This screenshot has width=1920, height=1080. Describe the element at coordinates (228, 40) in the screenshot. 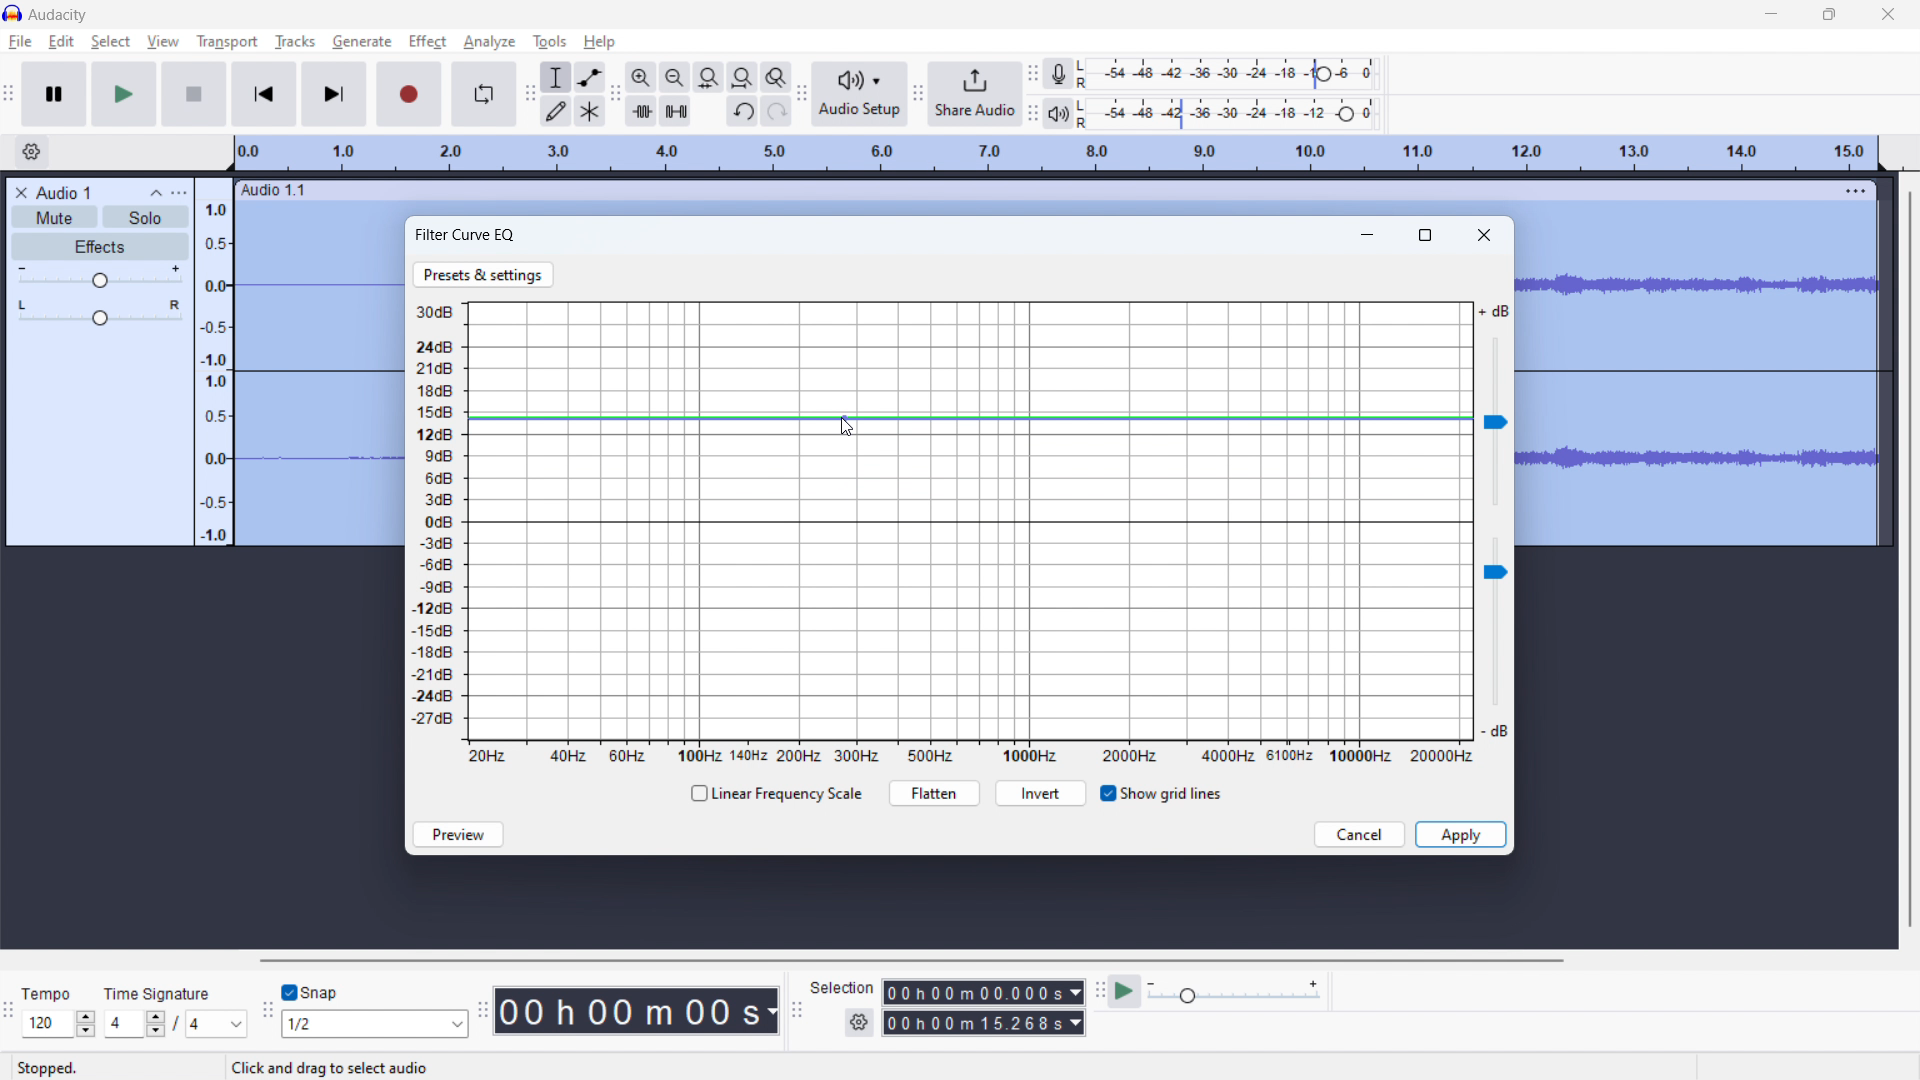

I see `transport` at that location.